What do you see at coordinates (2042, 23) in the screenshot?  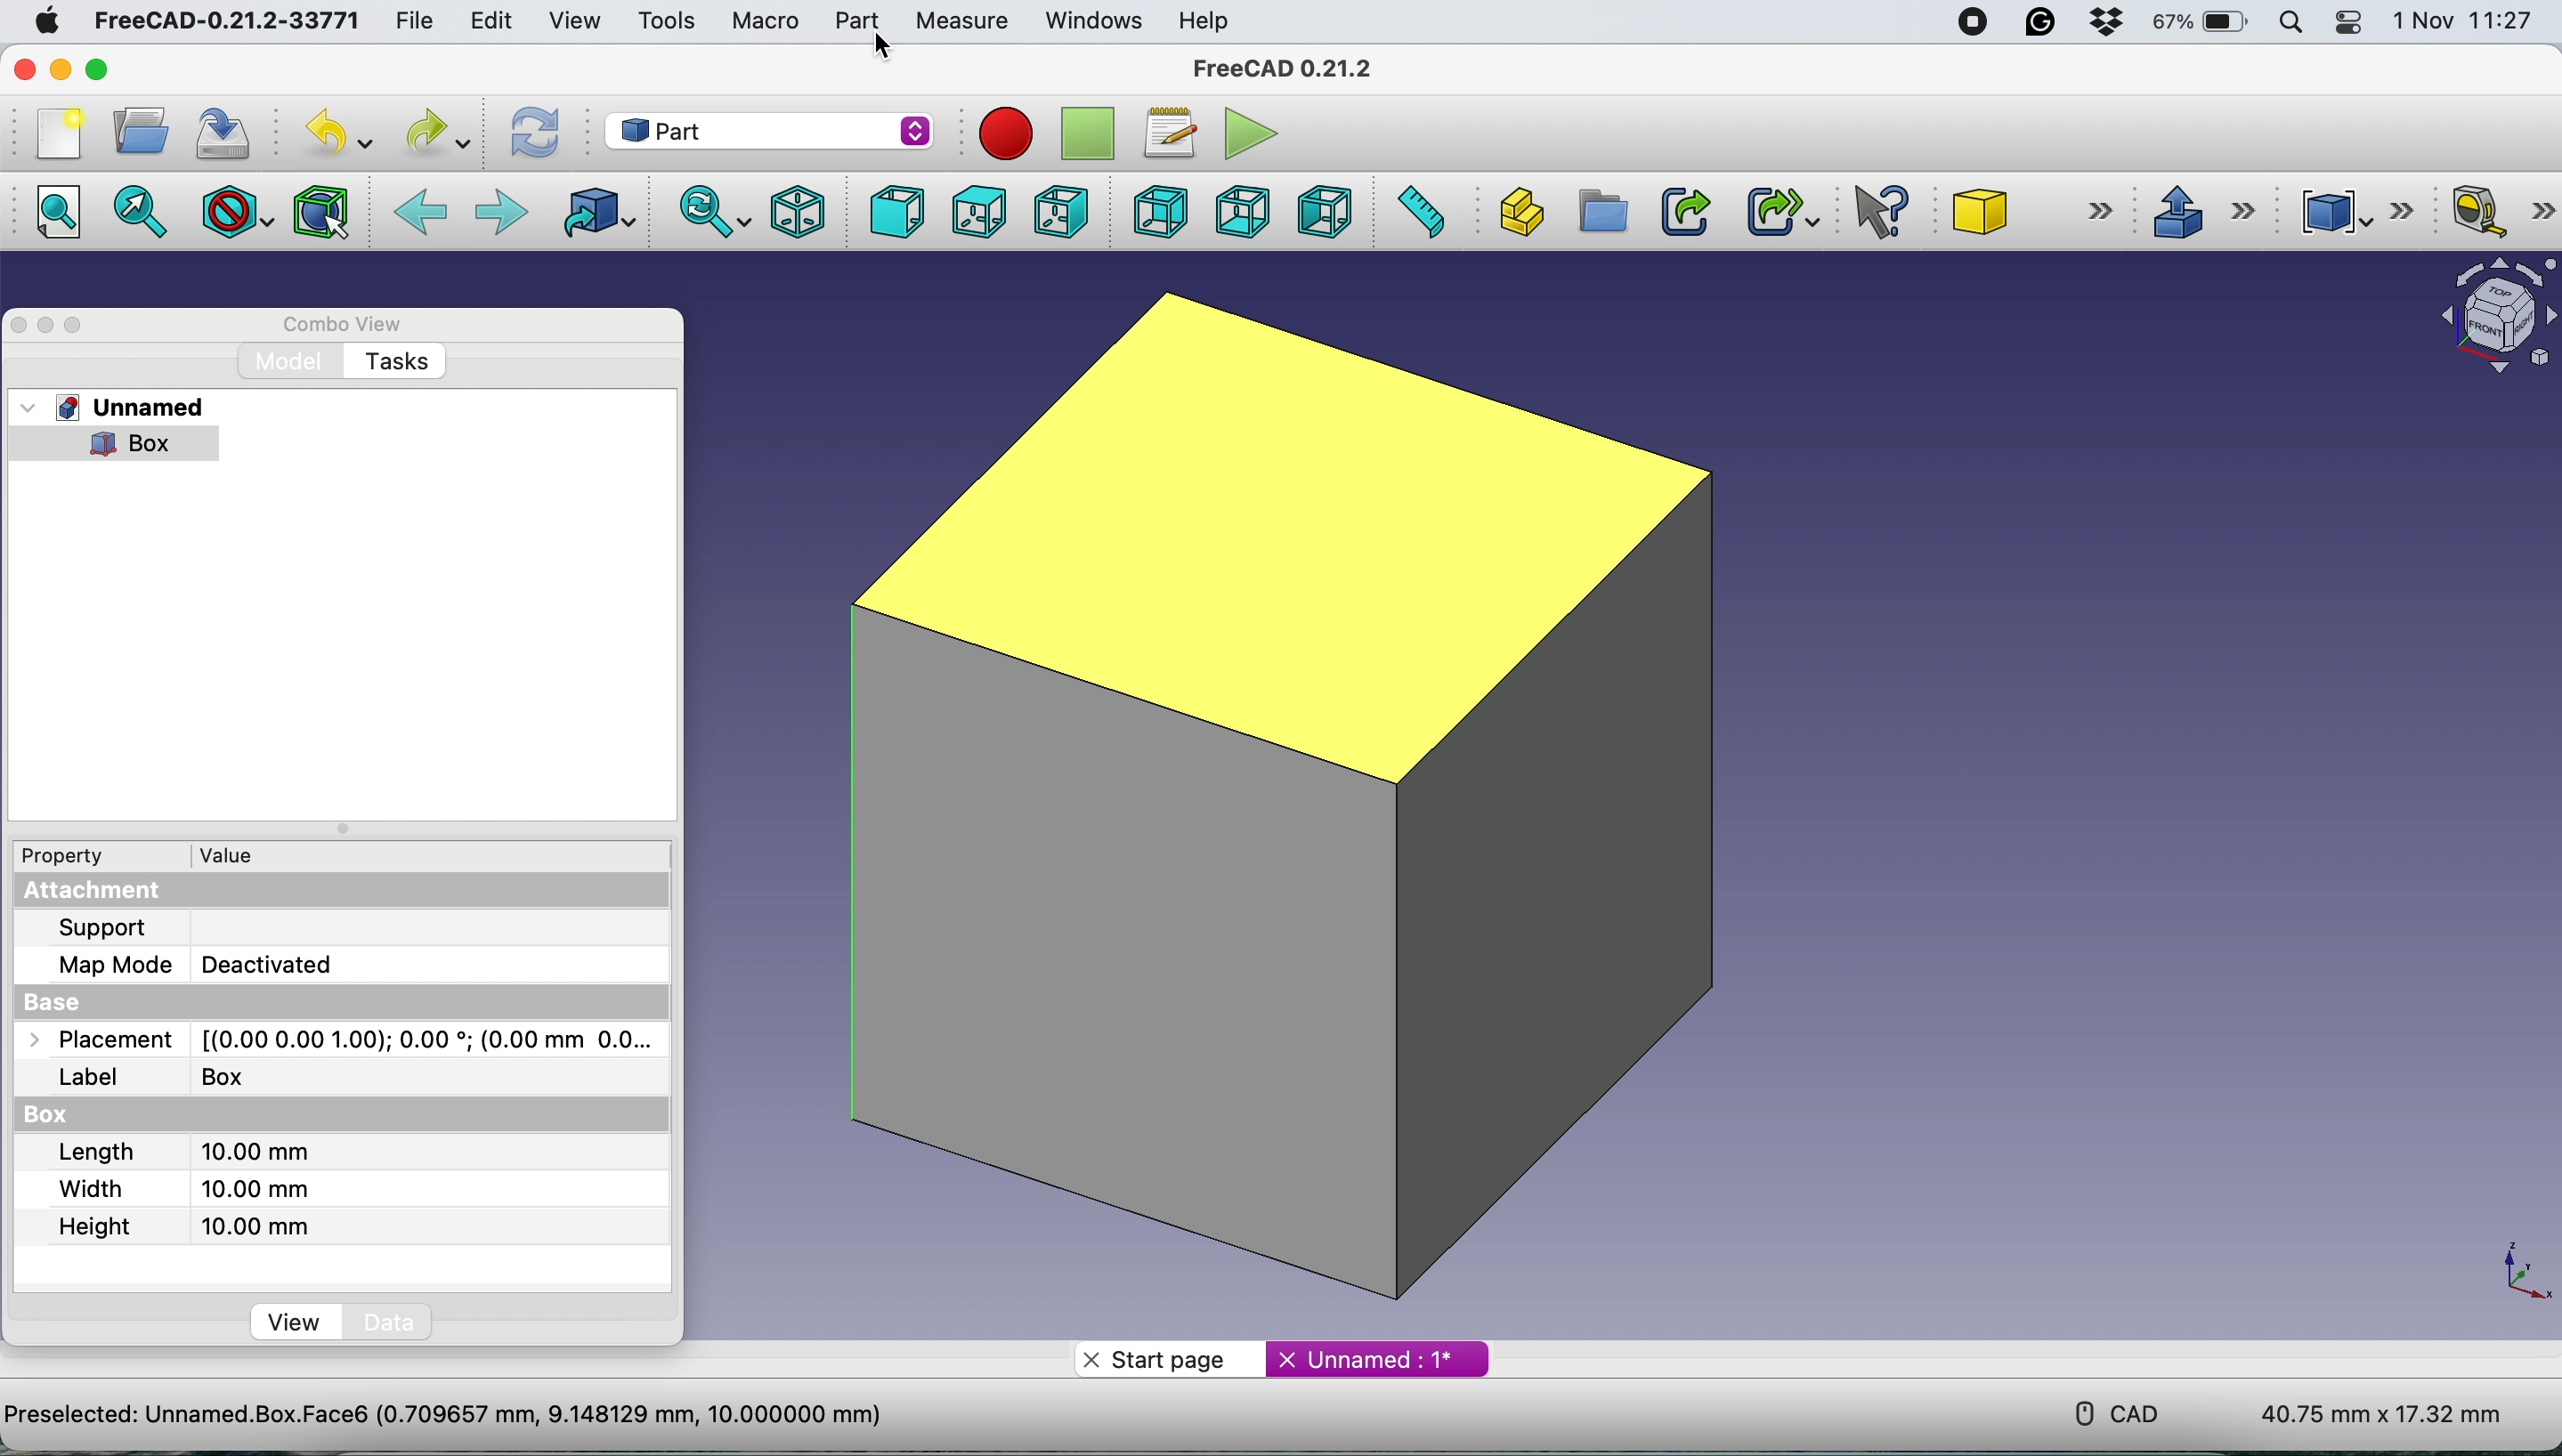 I see `grammarly` at bounding box center [2042, 23].